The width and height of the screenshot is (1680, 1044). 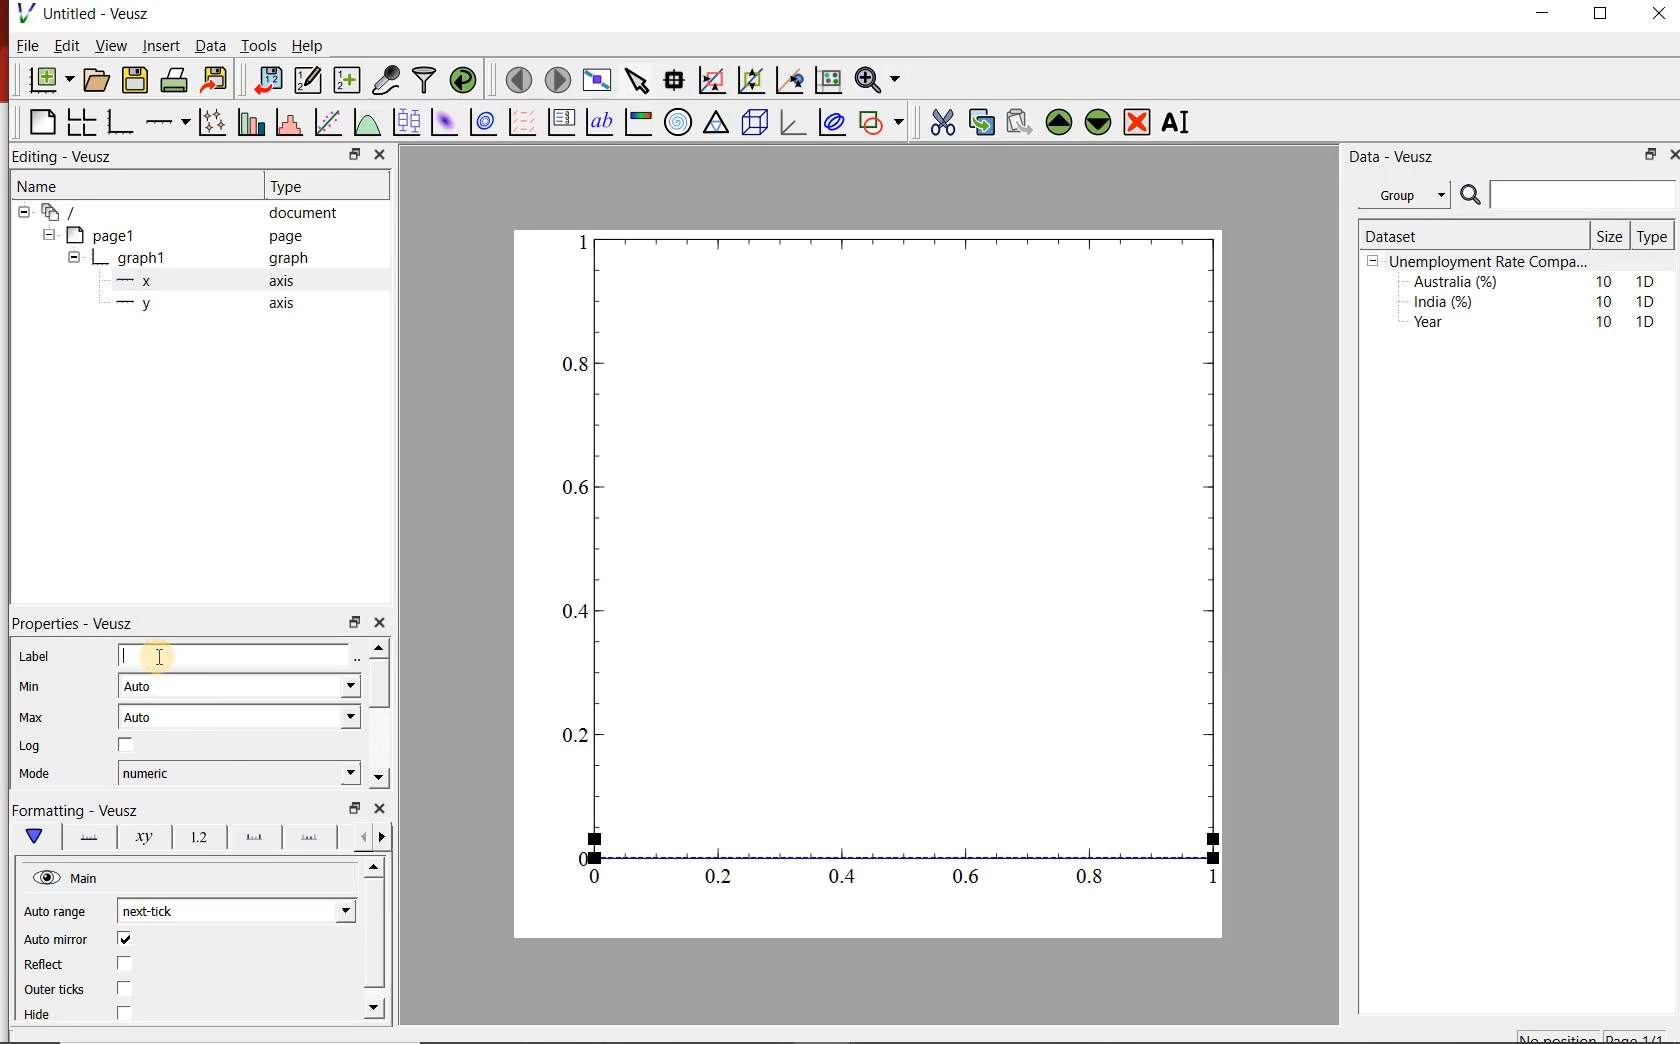 I want to click on numeric, so click(x=240, y=773).